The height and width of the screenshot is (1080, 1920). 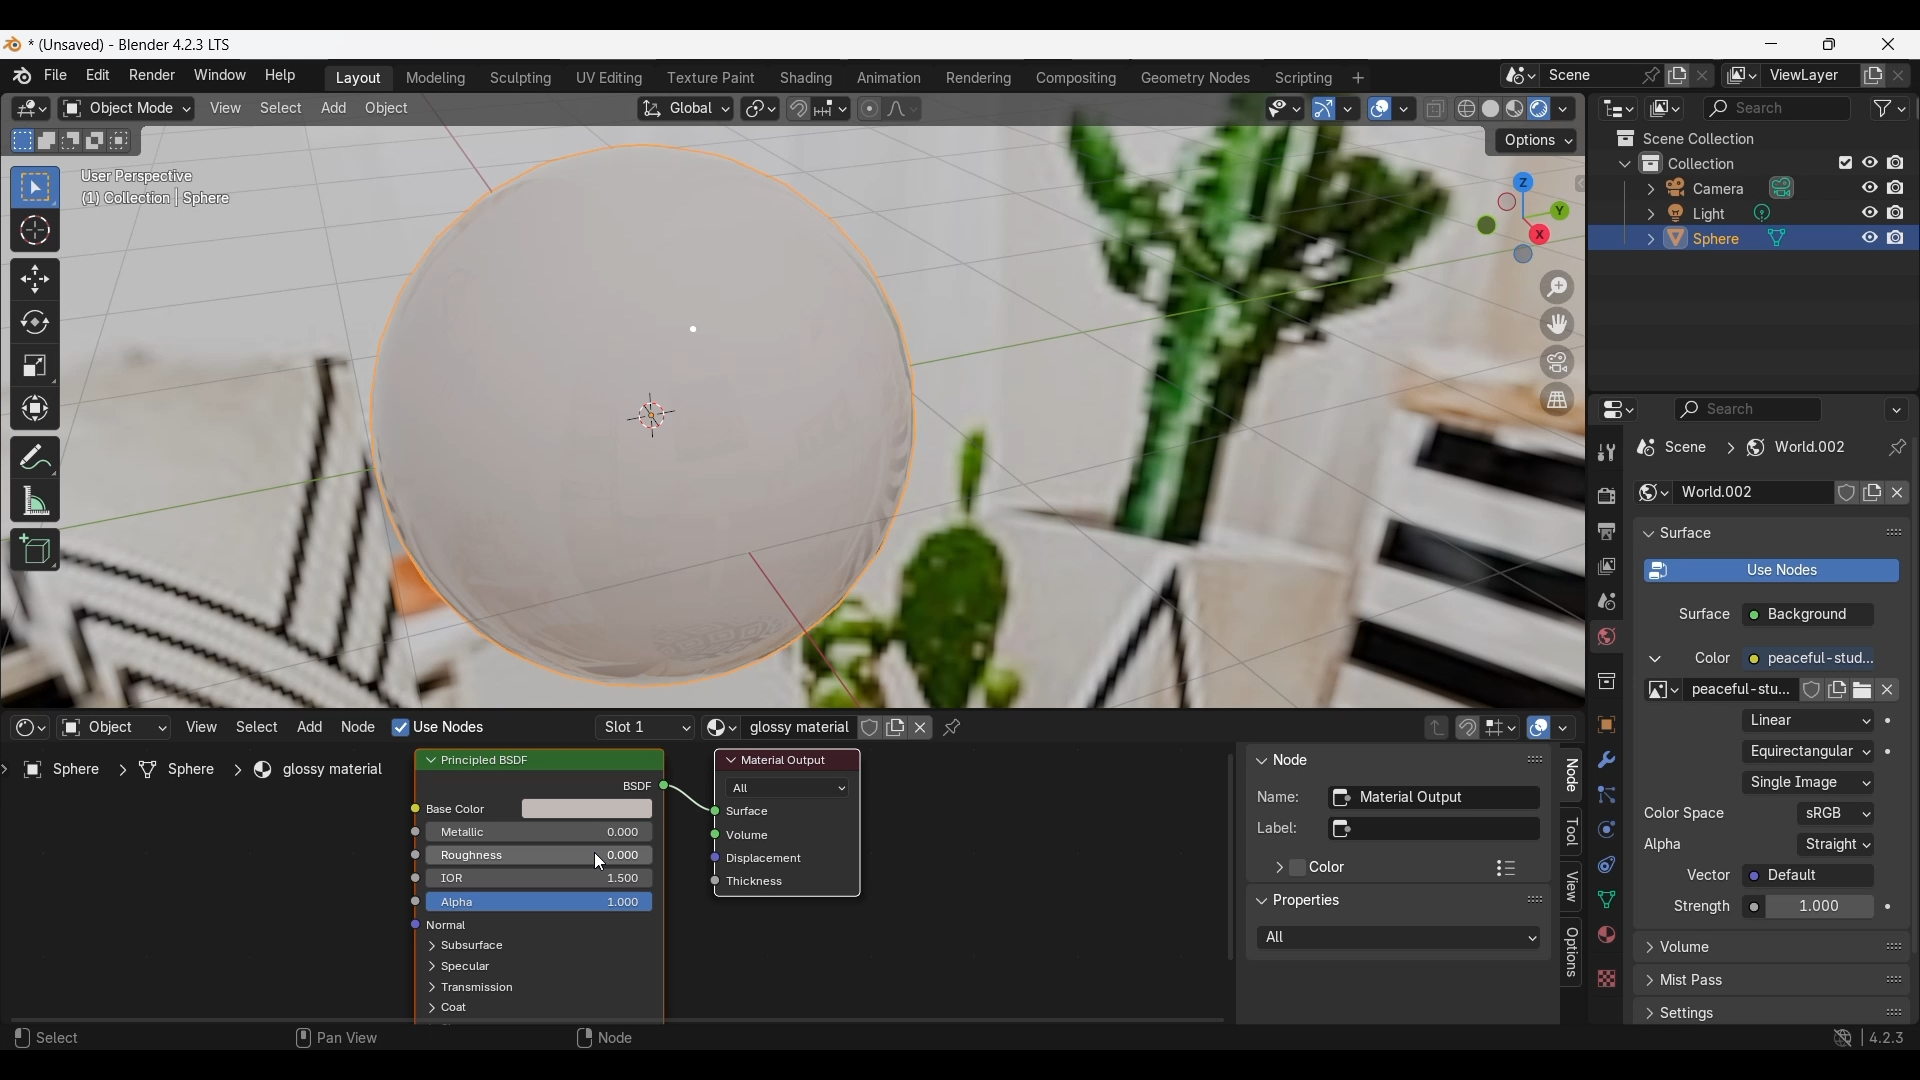 What do you see at coordinates (1897, 447) in the screenshot?
I see `Toggle pin id` at bounding box center [1897, 447].